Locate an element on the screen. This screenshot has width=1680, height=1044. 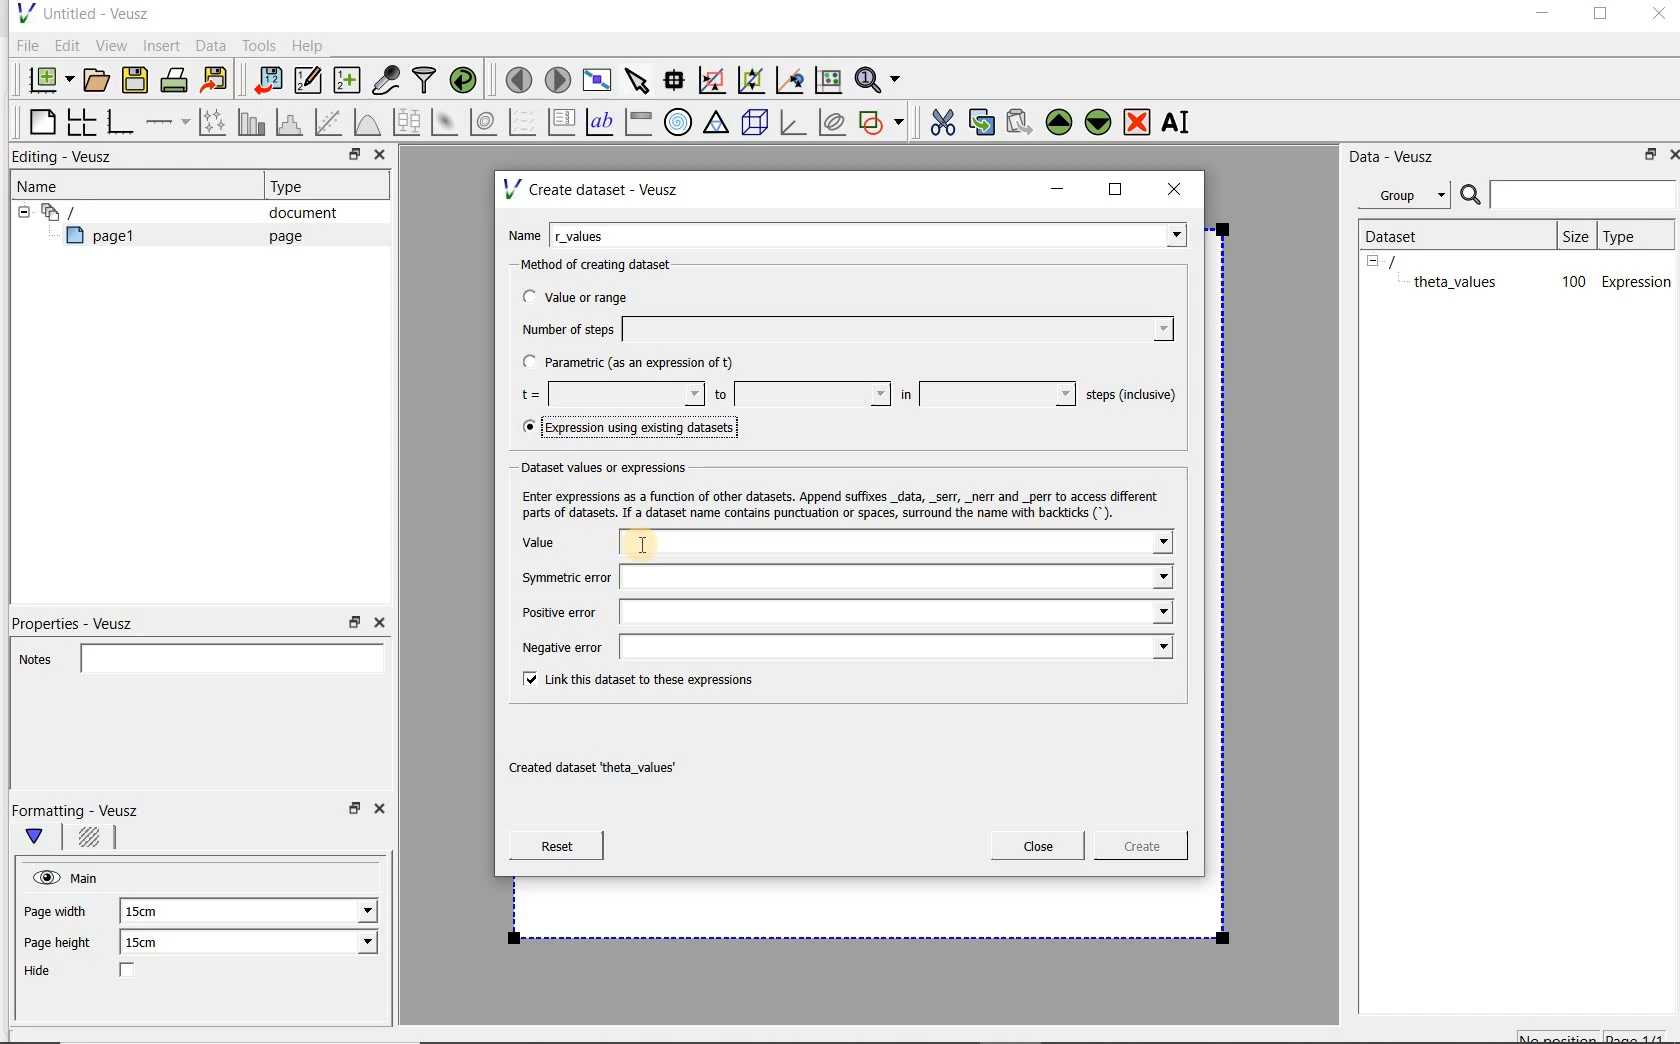
copy the selected widget is located at coordinates (983, 121).